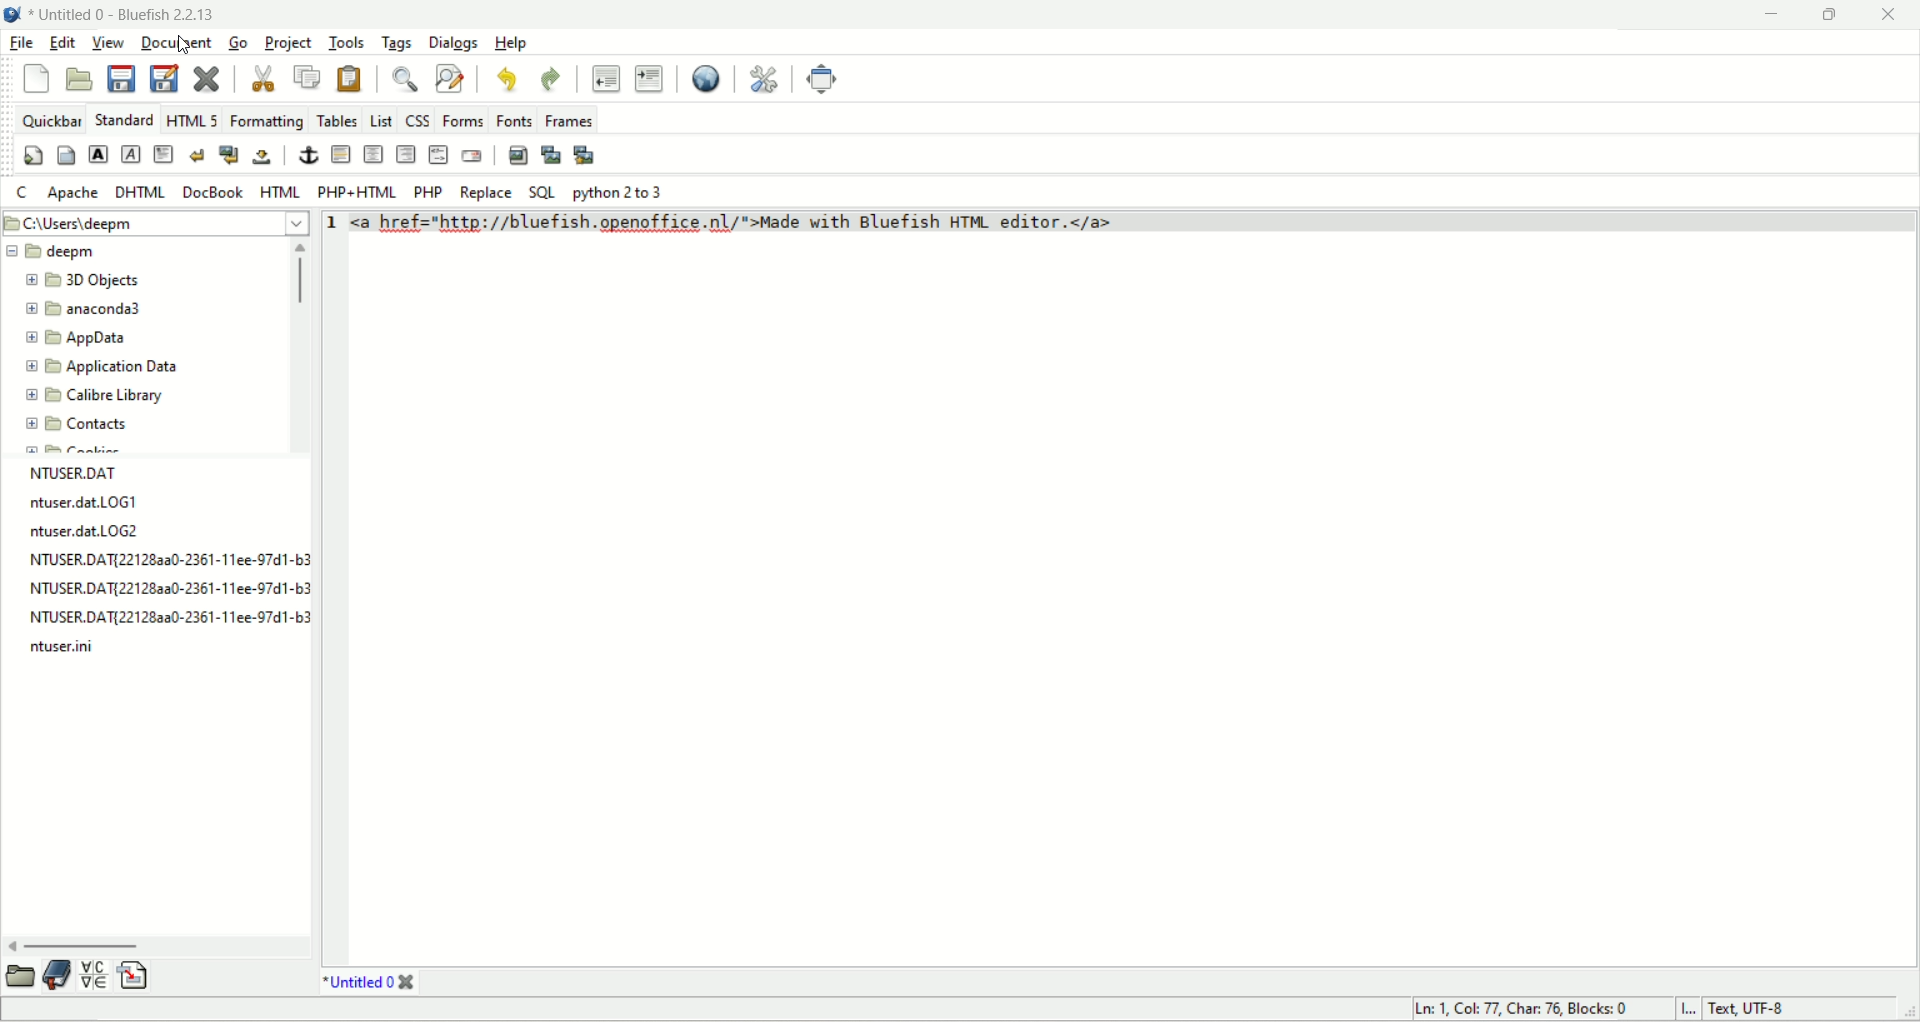 The image size is (1920, 1022). What do you see at coordinates (379, 118) in the screenshot?
I see `list` at bounding box center [379, 118].